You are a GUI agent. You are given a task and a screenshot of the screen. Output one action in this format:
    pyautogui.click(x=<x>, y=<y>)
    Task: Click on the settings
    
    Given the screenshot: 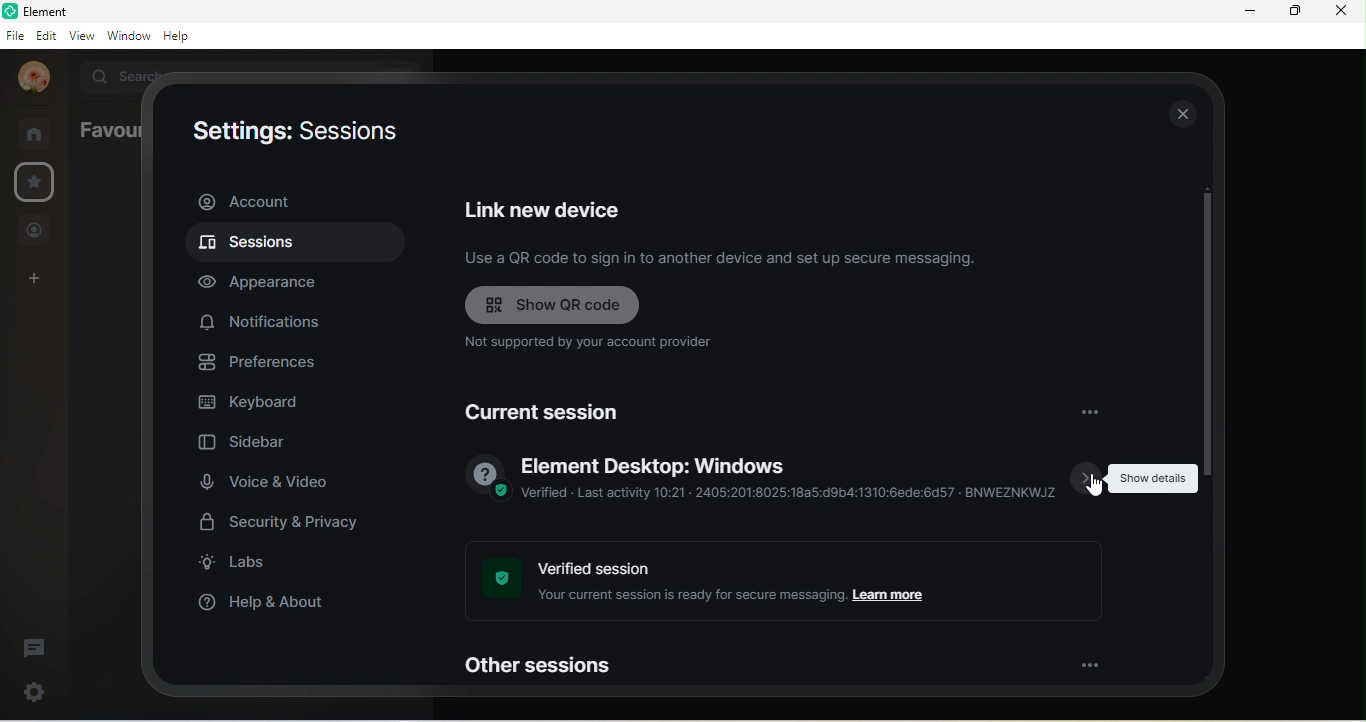 What is the action you would take?
    pyautogui.click(x=37, y=181)
    